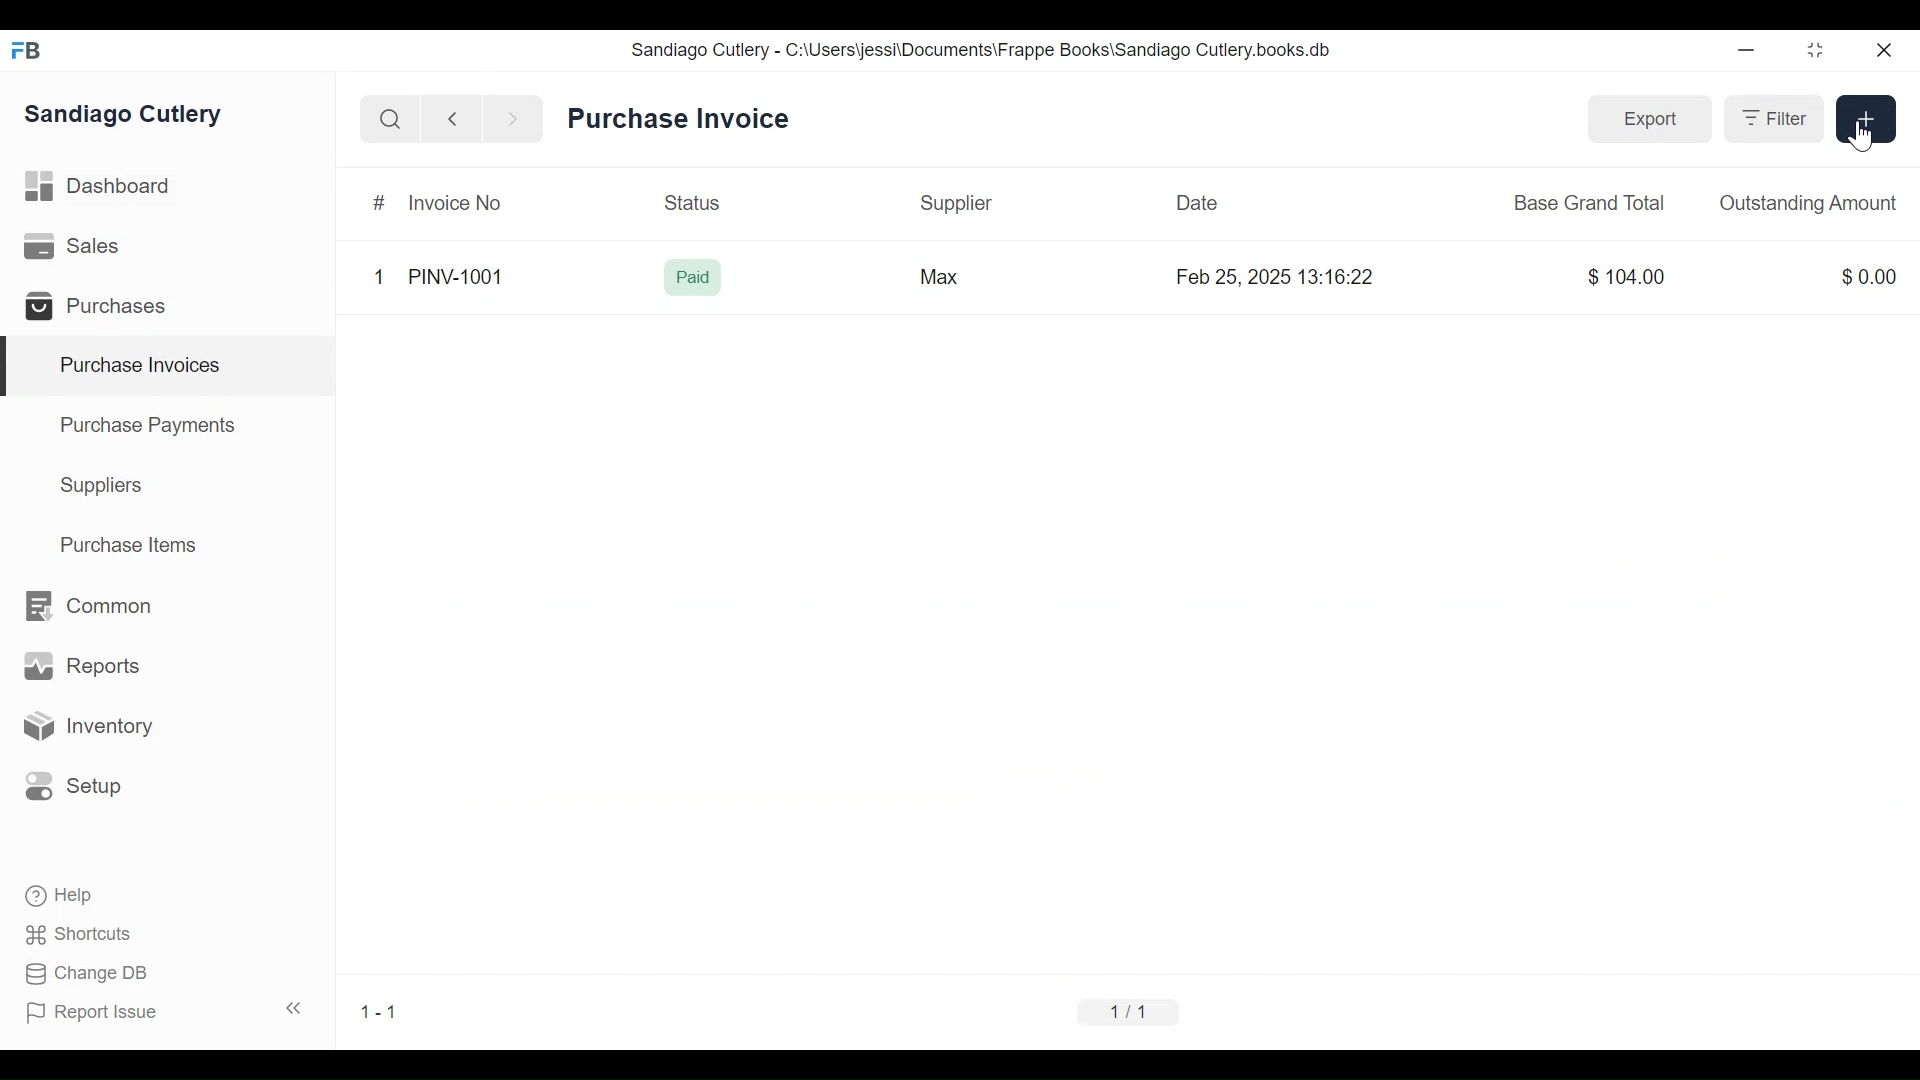 The width and height of the screenshot is (1920, 1080). What do you see at coordinates (696, 278) in the screenshot?
I see `Paid` at bounding box center [696, 278].